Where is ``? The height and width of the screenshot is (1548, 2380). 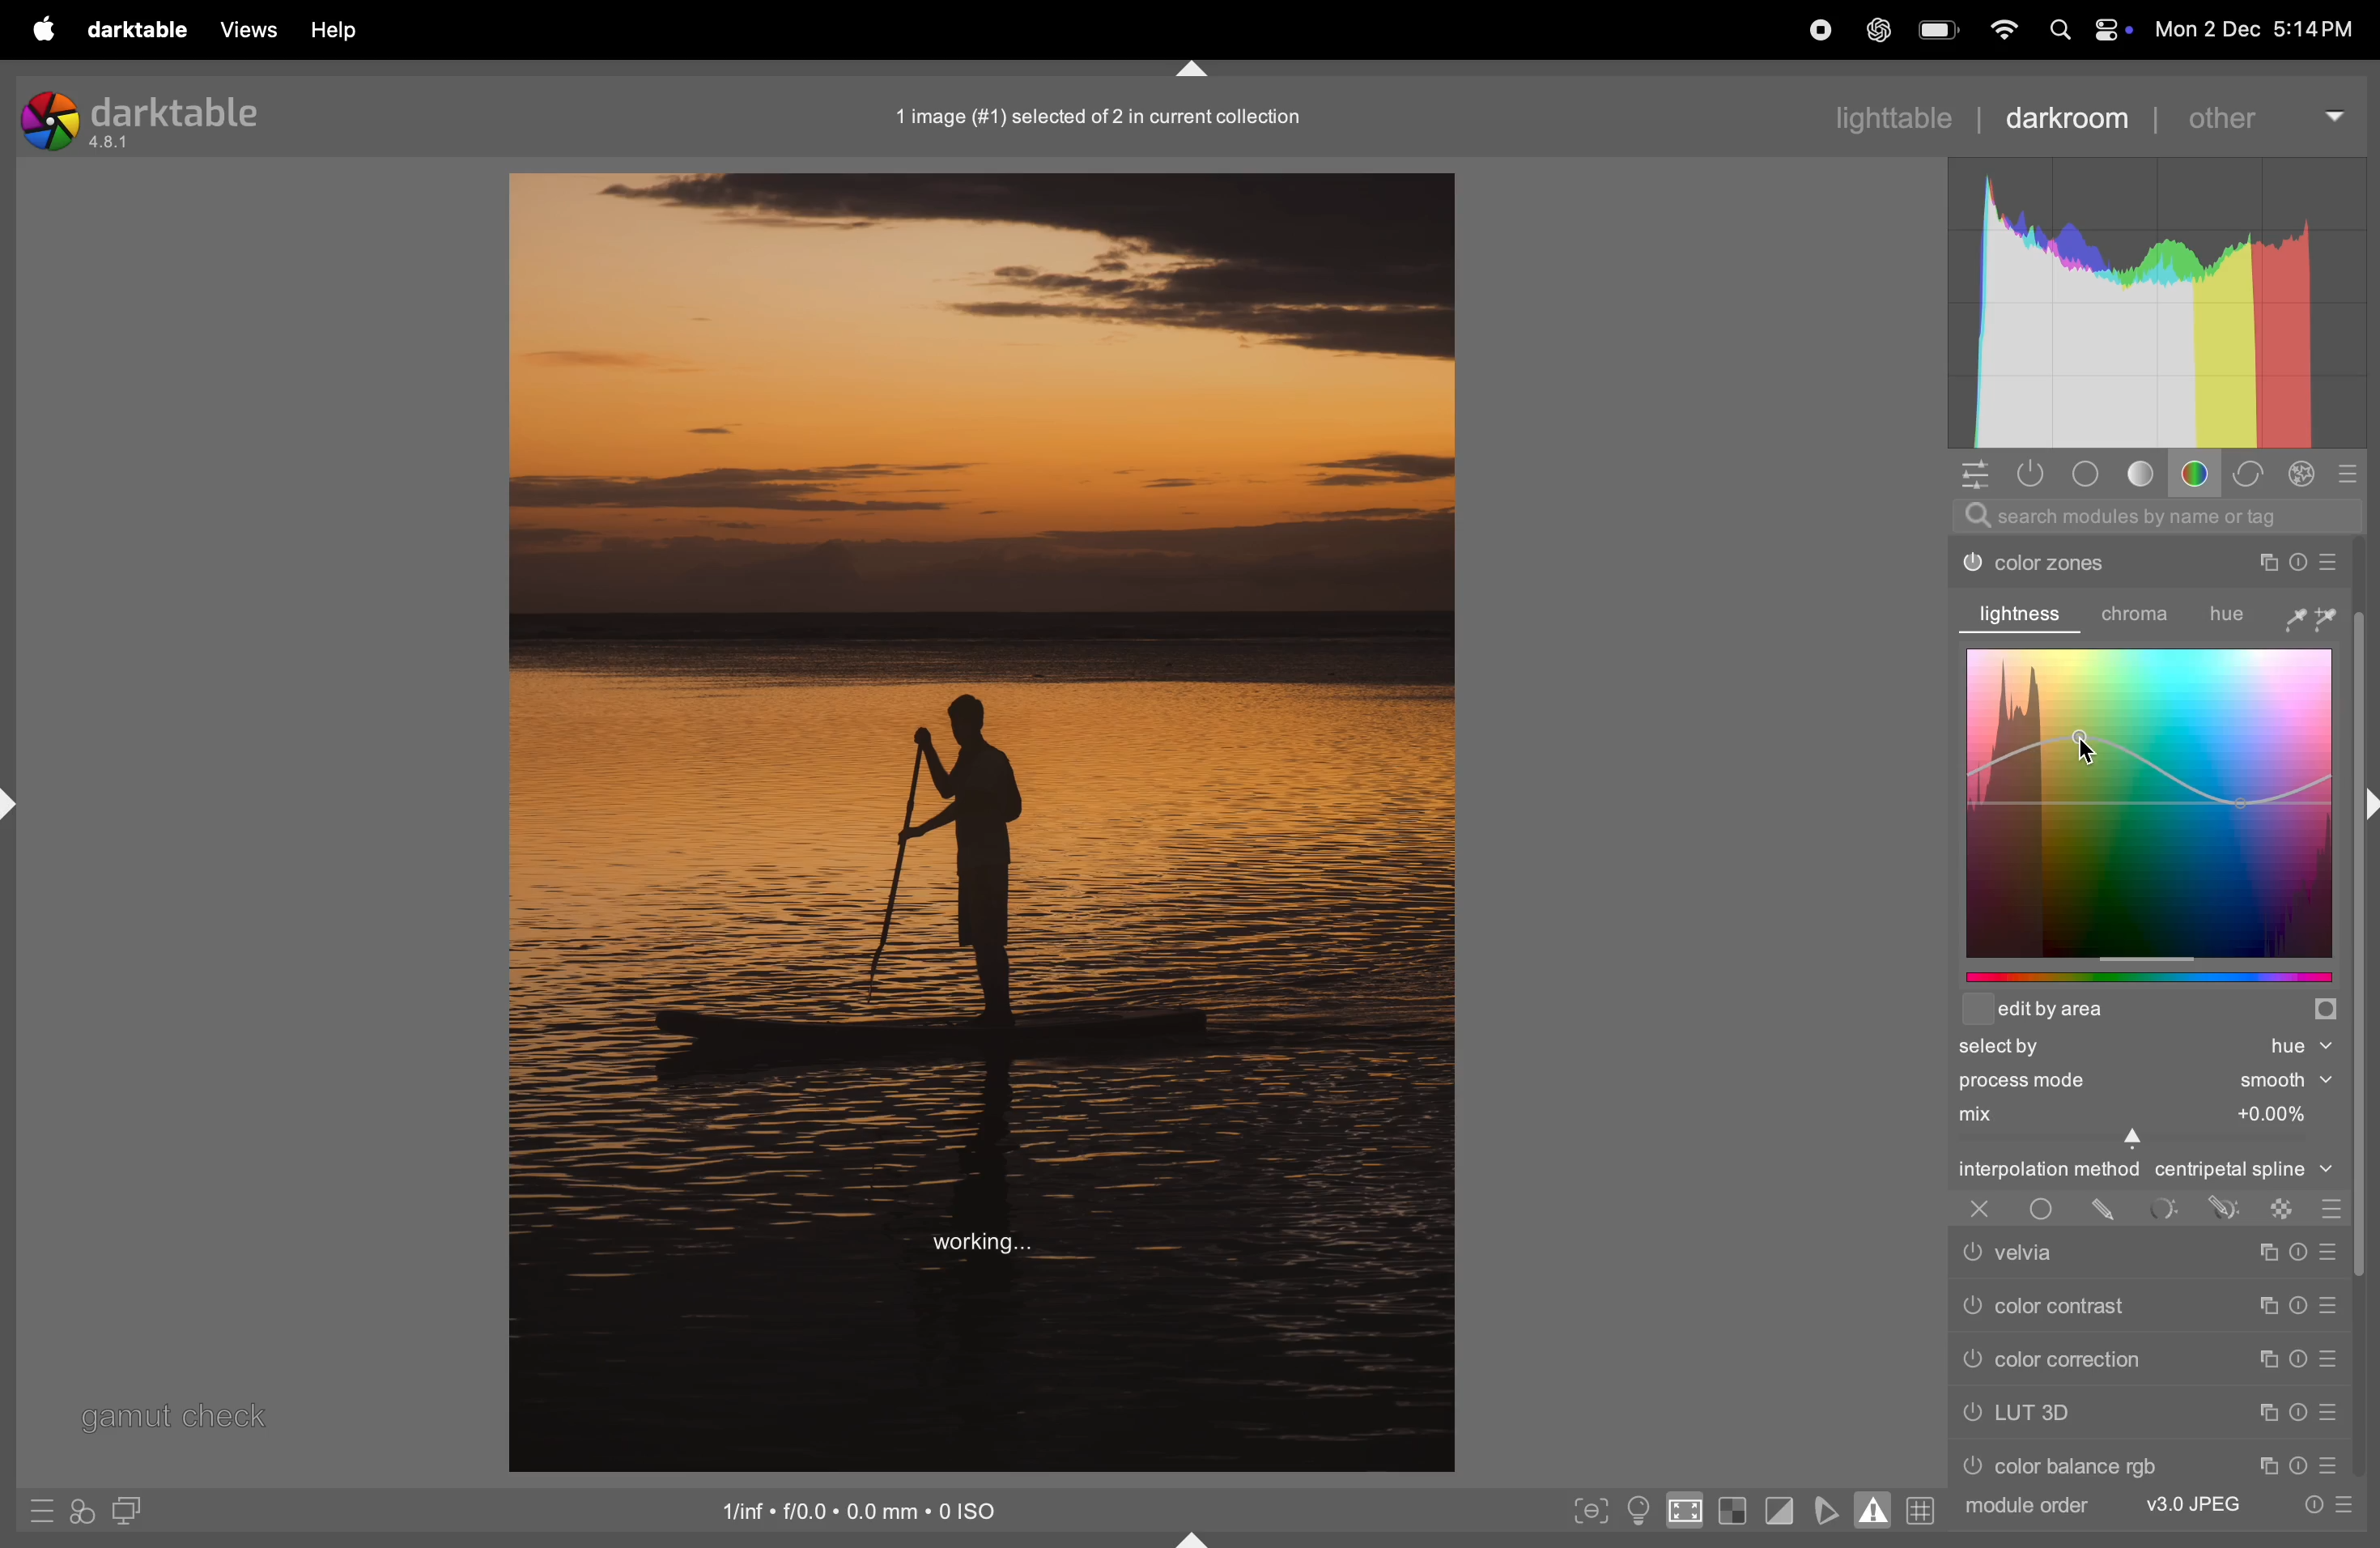
 is located at coordinates (2084, 474).